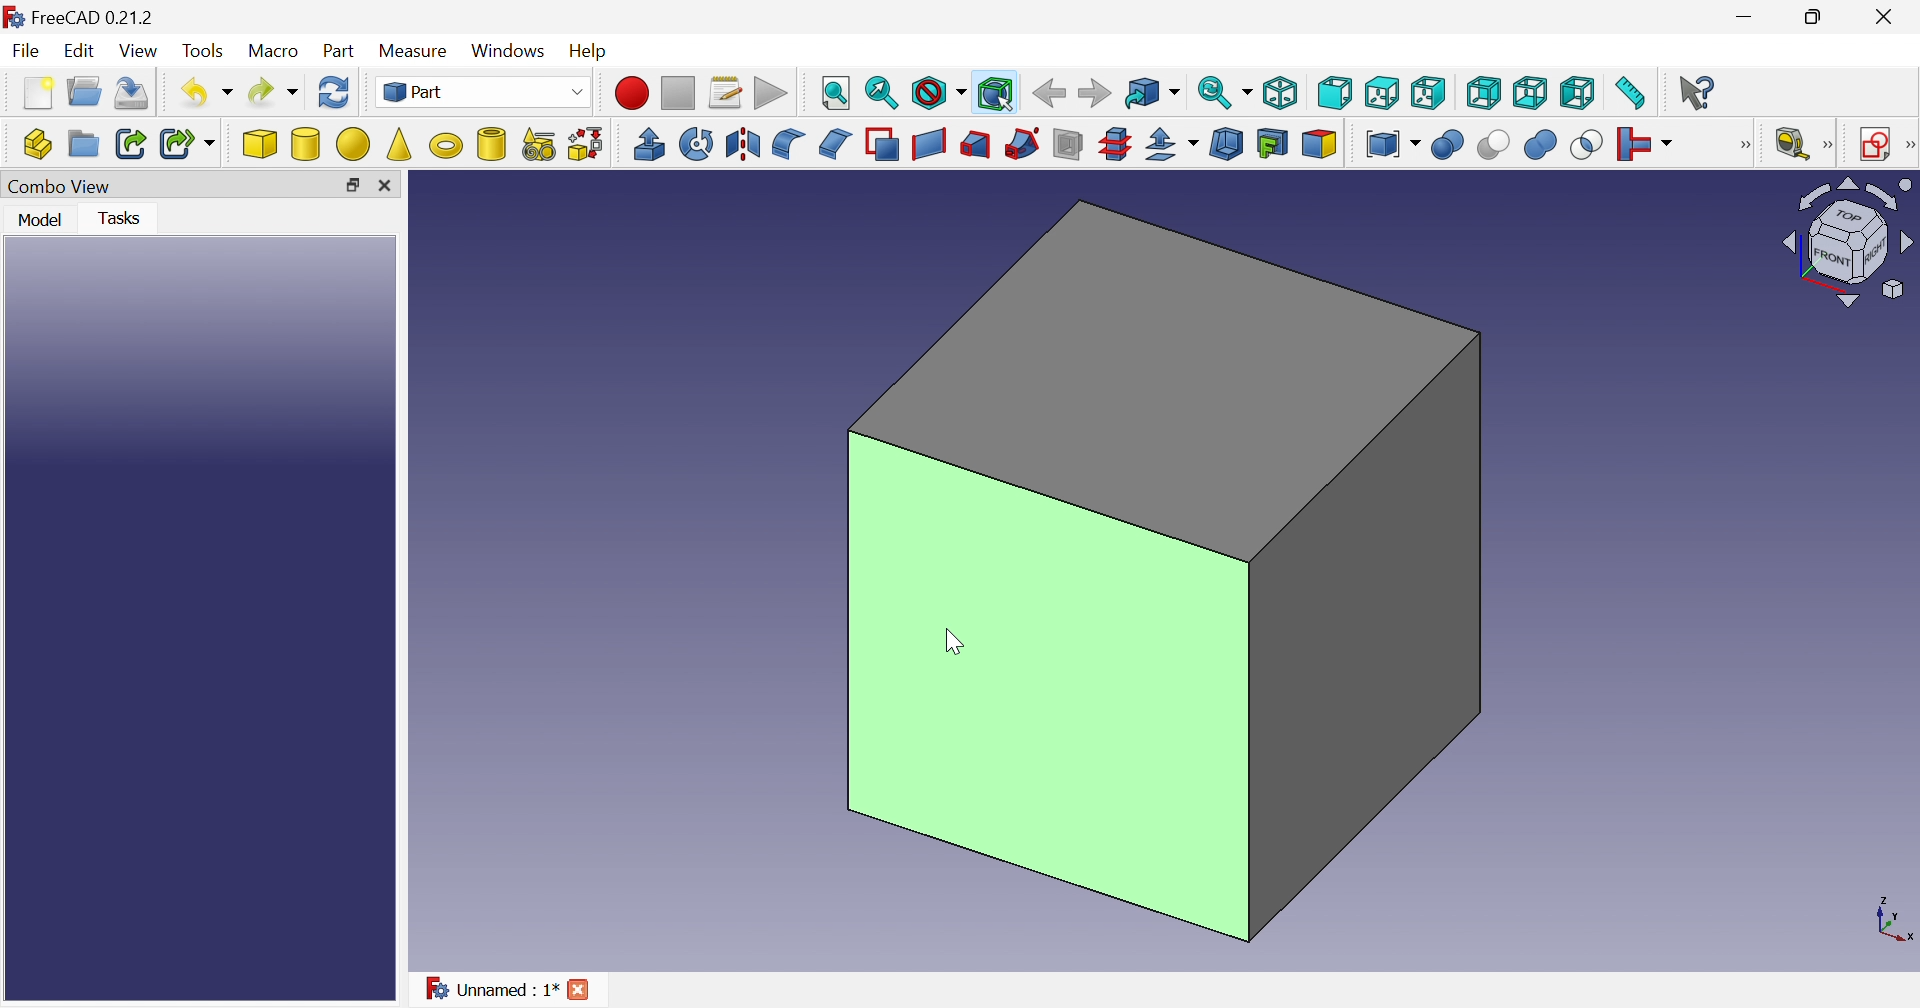 The height and width of the screenshot is (1008, 1920). I want to click on Offset:, so click(1172, 145).